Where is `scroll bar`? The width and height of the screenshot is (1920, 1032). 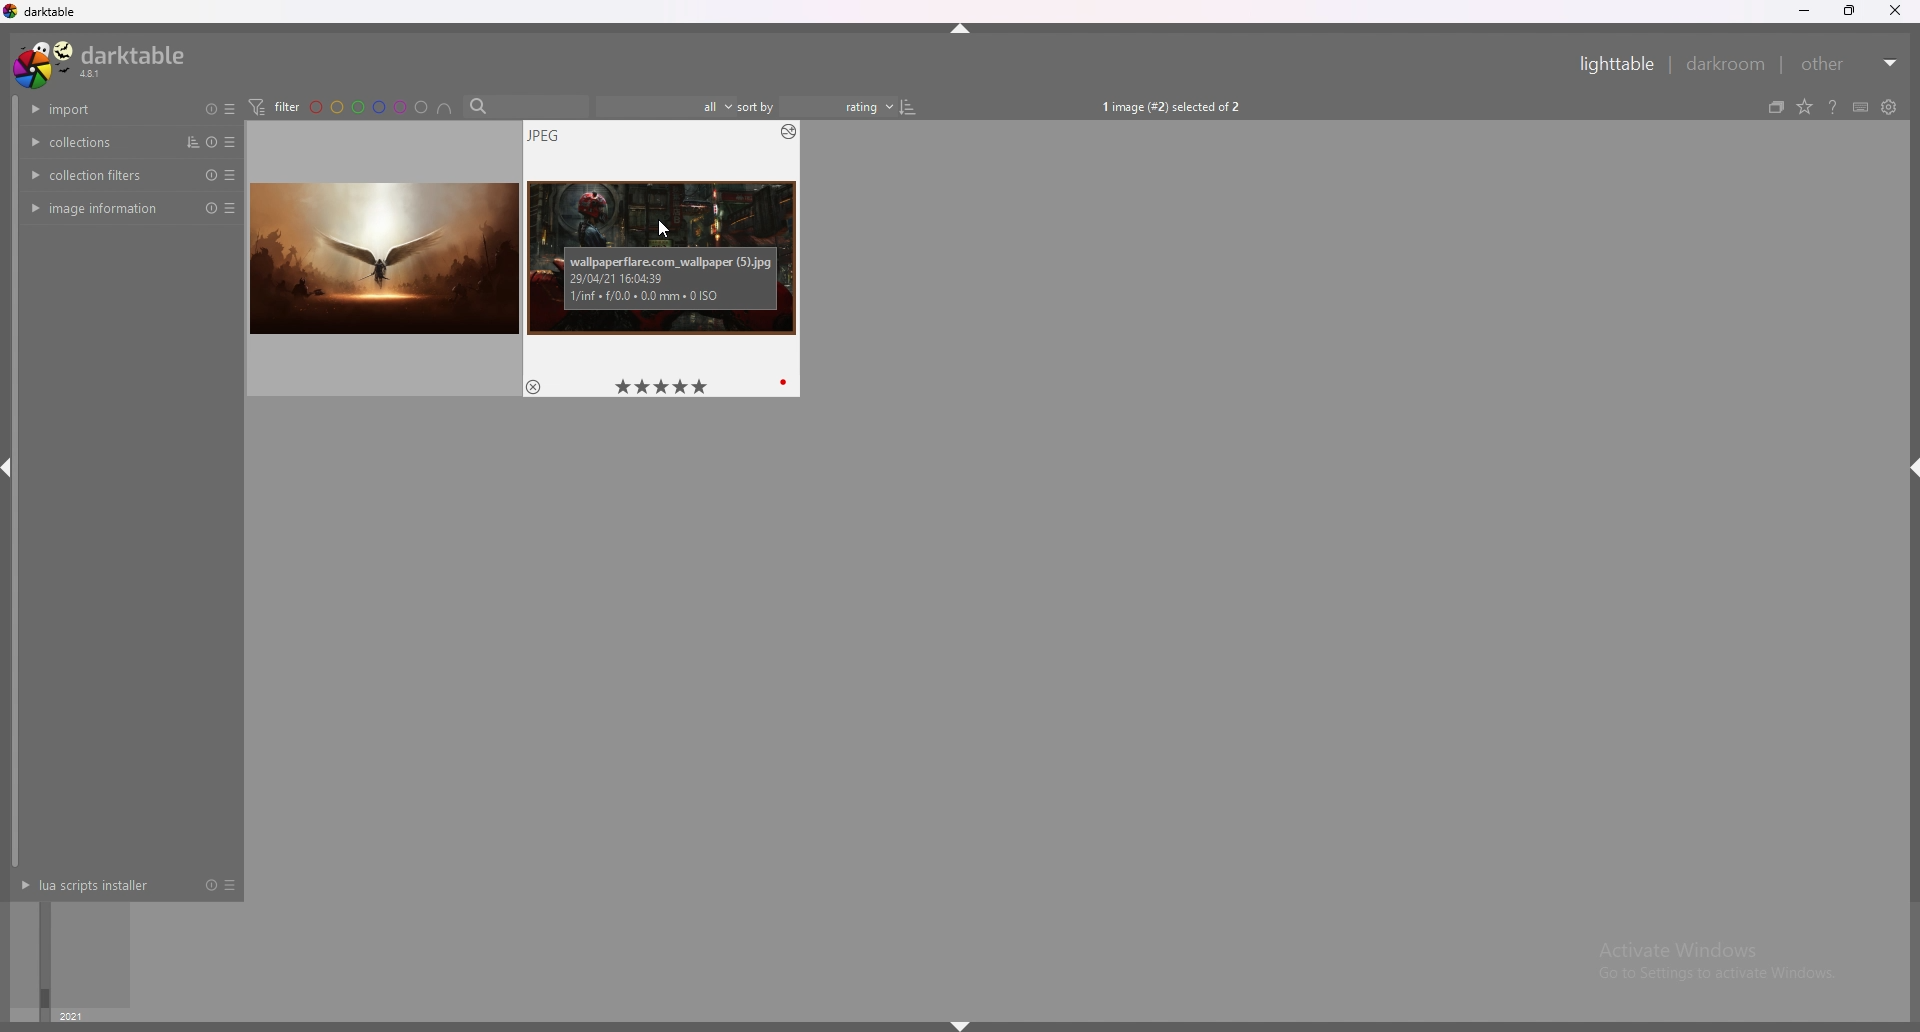 scroll bar is located at coordinates (13, 479).